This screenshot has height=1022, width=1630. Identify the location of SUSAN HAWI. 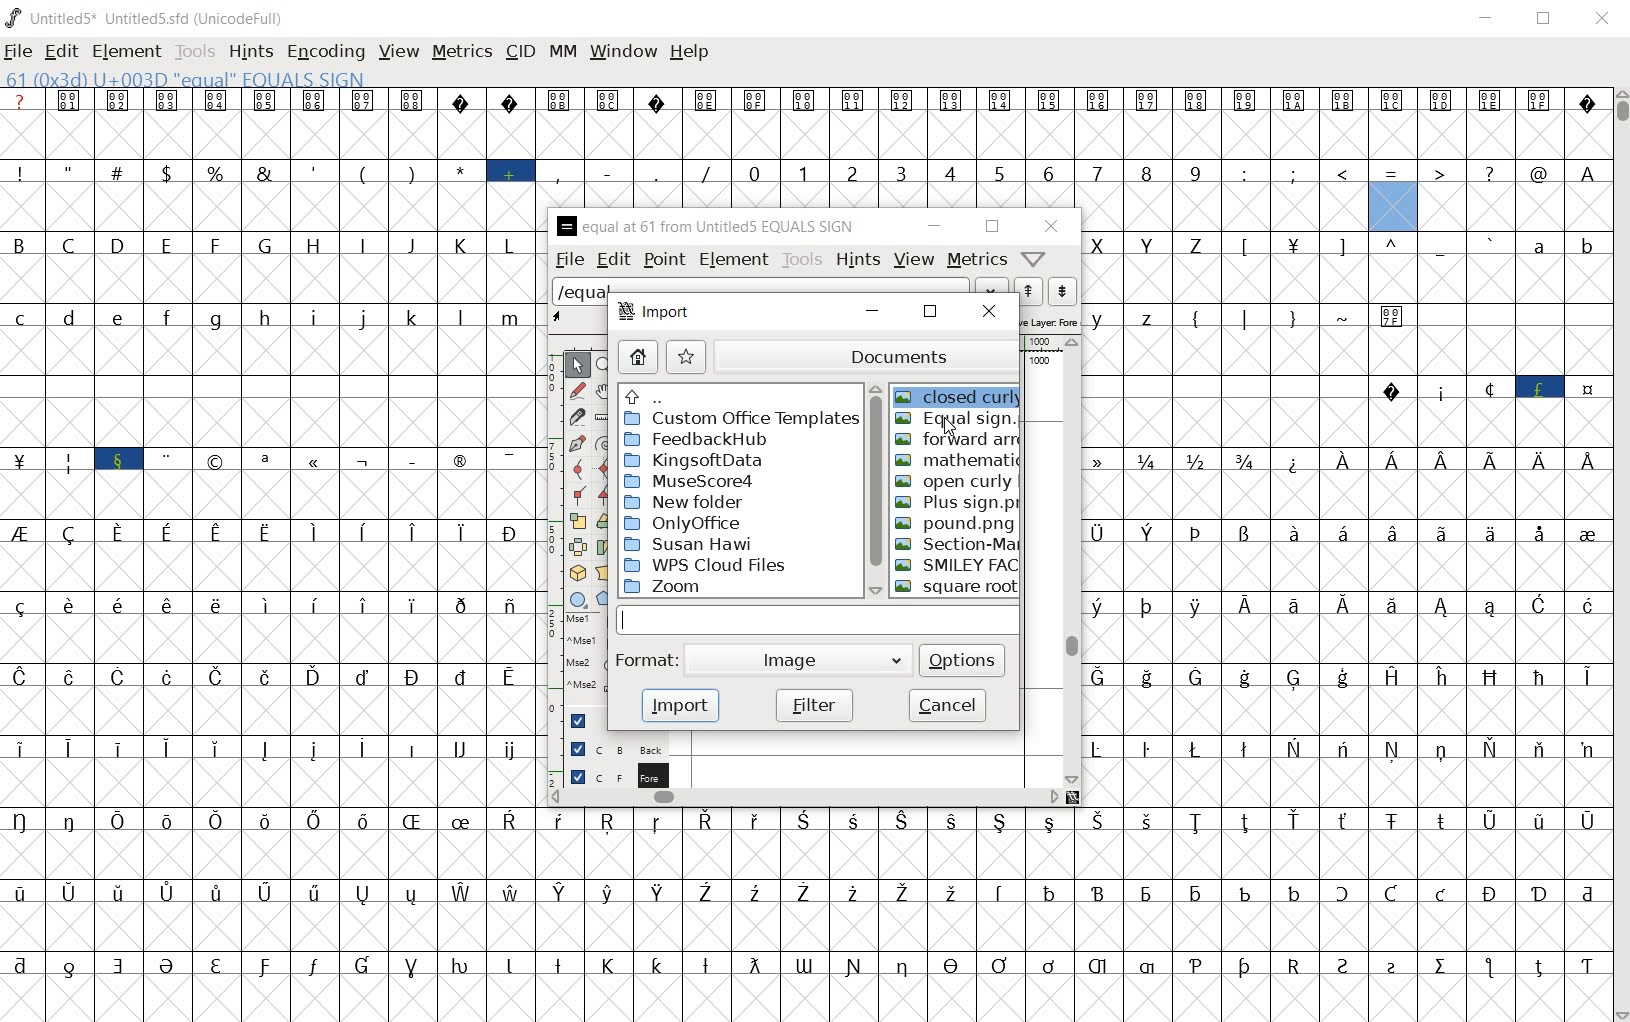
(695, 545).